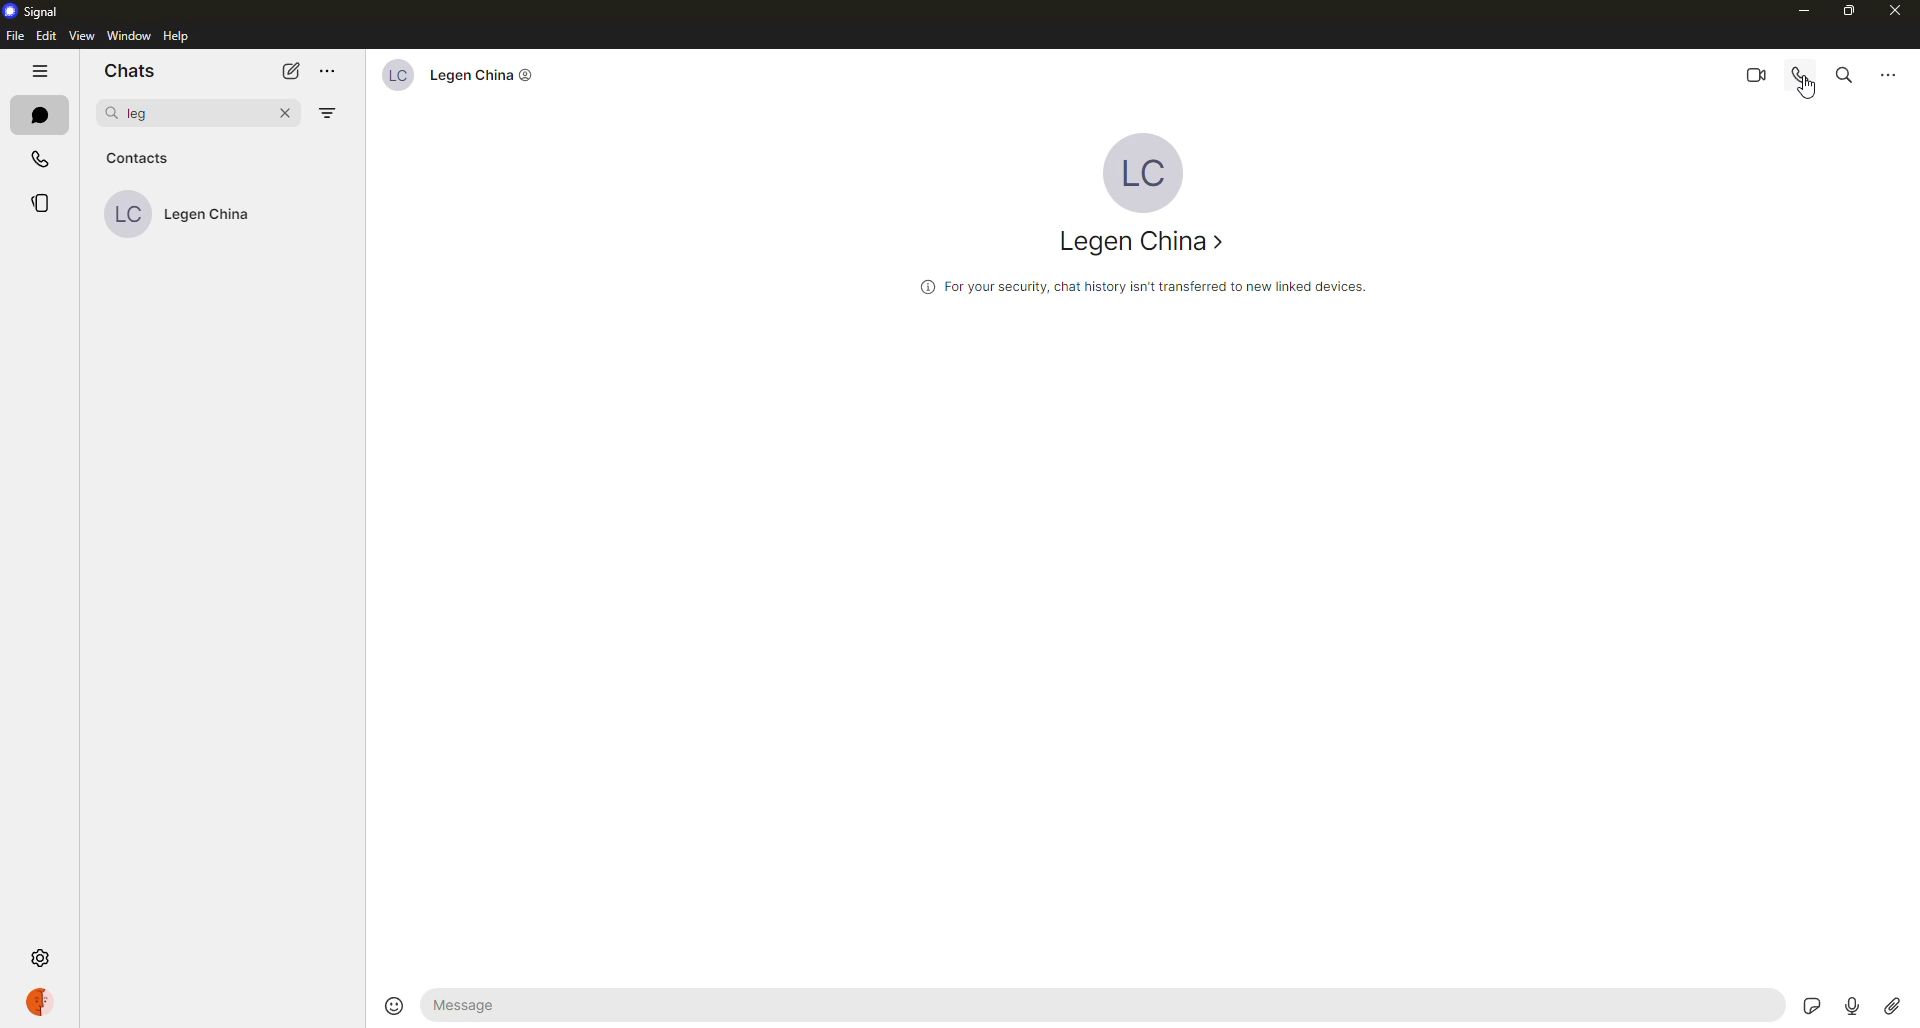 The height and width of the screenshot is (1028, 1920). I want to click on help, so click(179, 36).